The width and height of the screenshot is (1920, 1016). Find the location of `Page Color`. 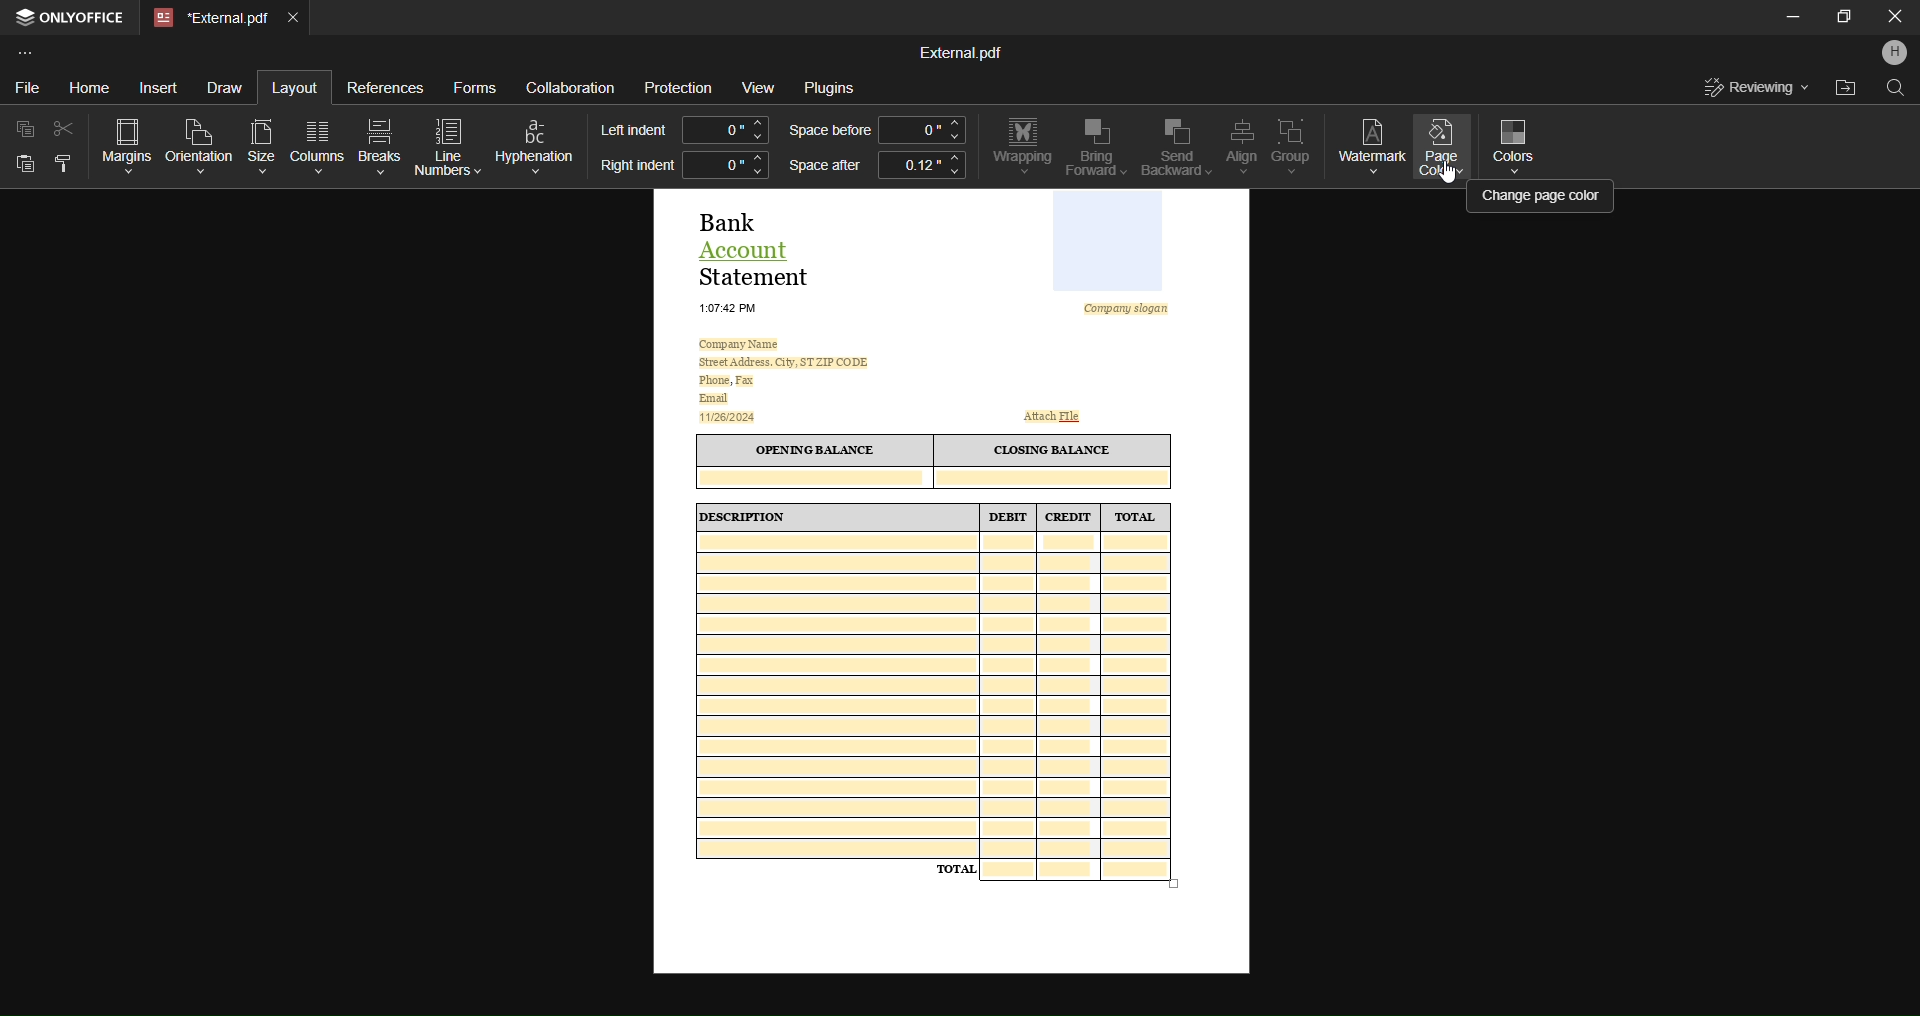

Page Color is located at coordinates (1442, 151).